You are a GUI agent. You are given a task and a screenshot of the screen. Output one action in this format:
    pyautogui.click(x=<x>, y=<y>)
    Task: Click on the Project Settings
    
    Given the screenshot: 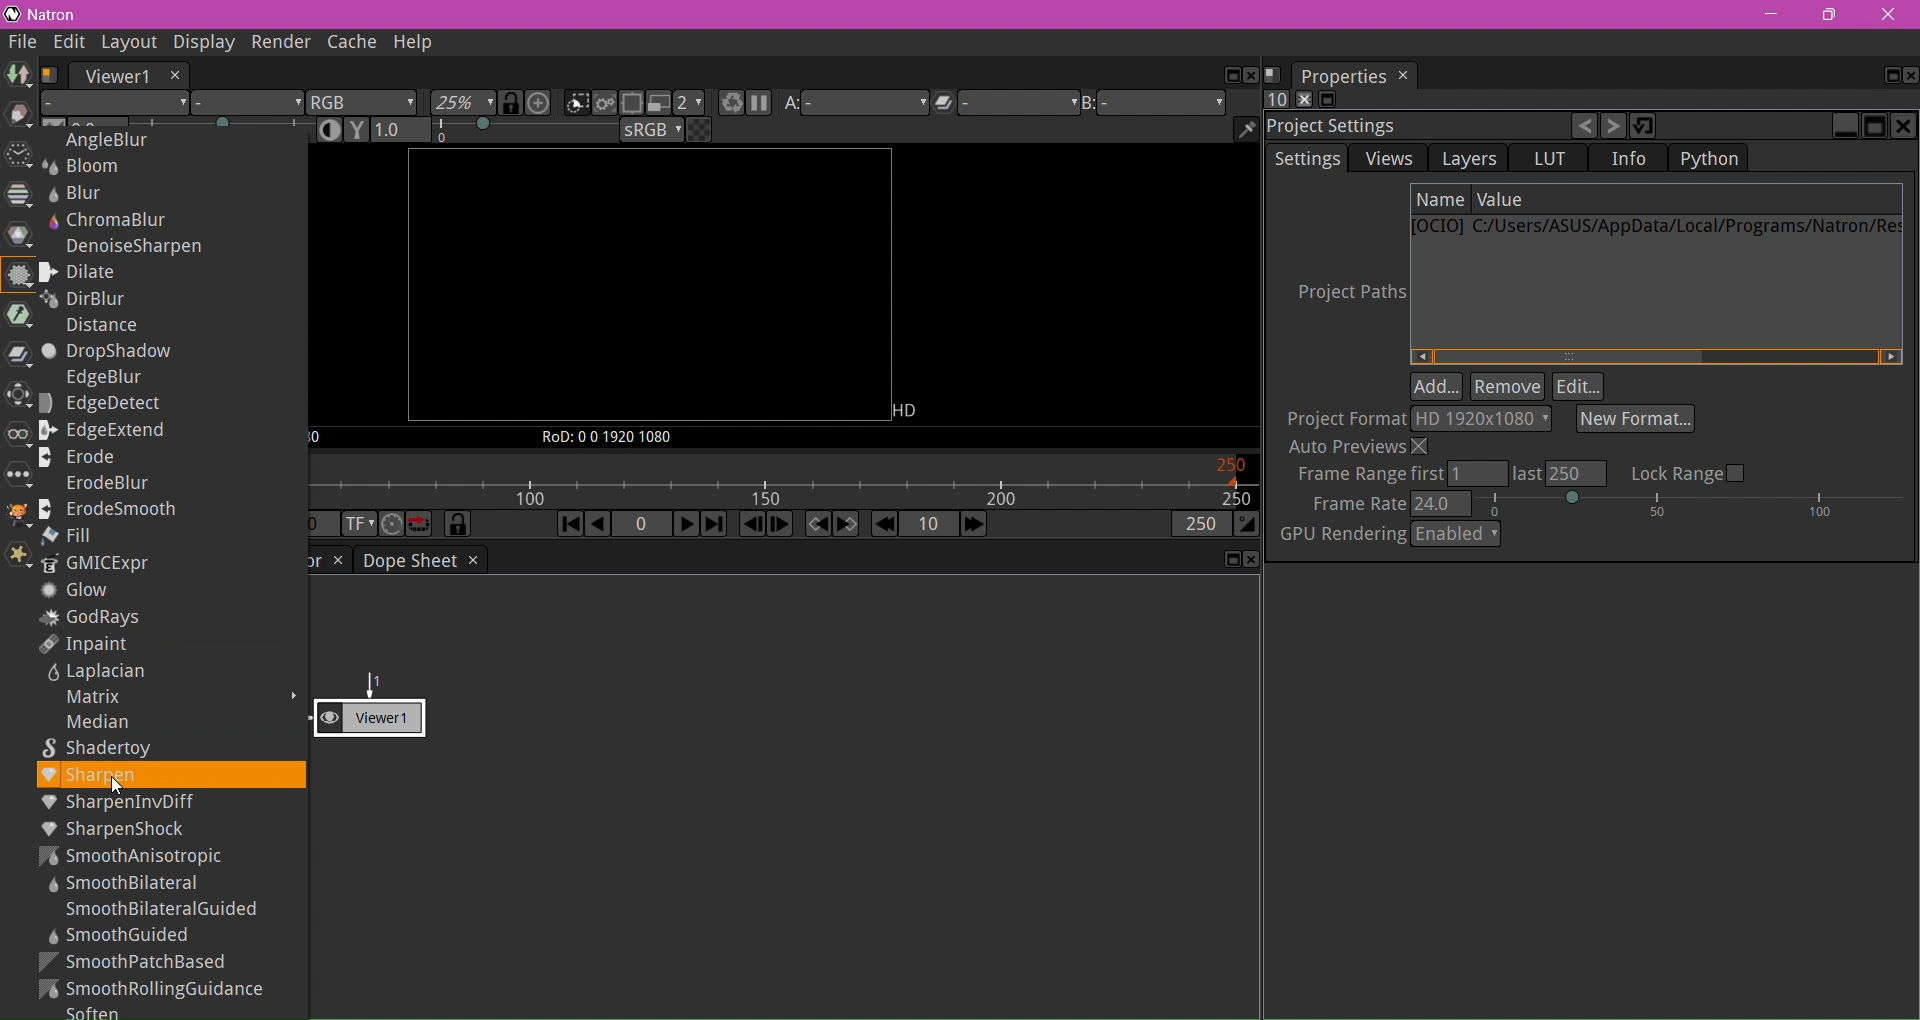 What is the action you would take?
    pyautogui.click(x=1337, y=127)
    